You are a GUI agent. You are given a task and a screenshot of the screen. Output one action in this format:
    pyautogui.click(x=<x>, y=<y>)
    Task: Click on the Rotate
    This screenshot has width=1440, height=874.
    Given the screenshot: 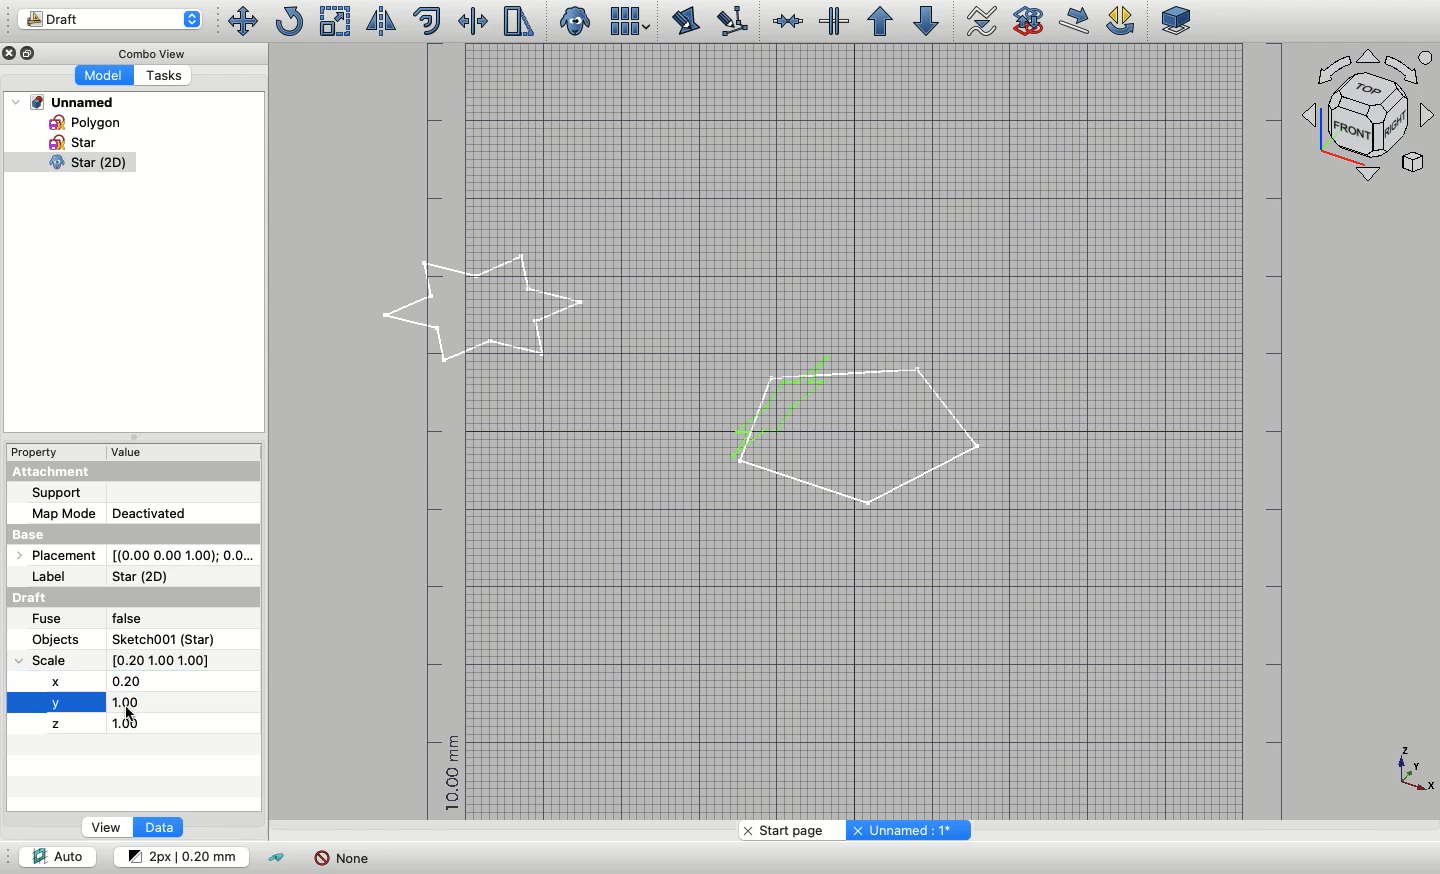 What is the action you would take?
    pyautogui.click(x=288, y=21)
    